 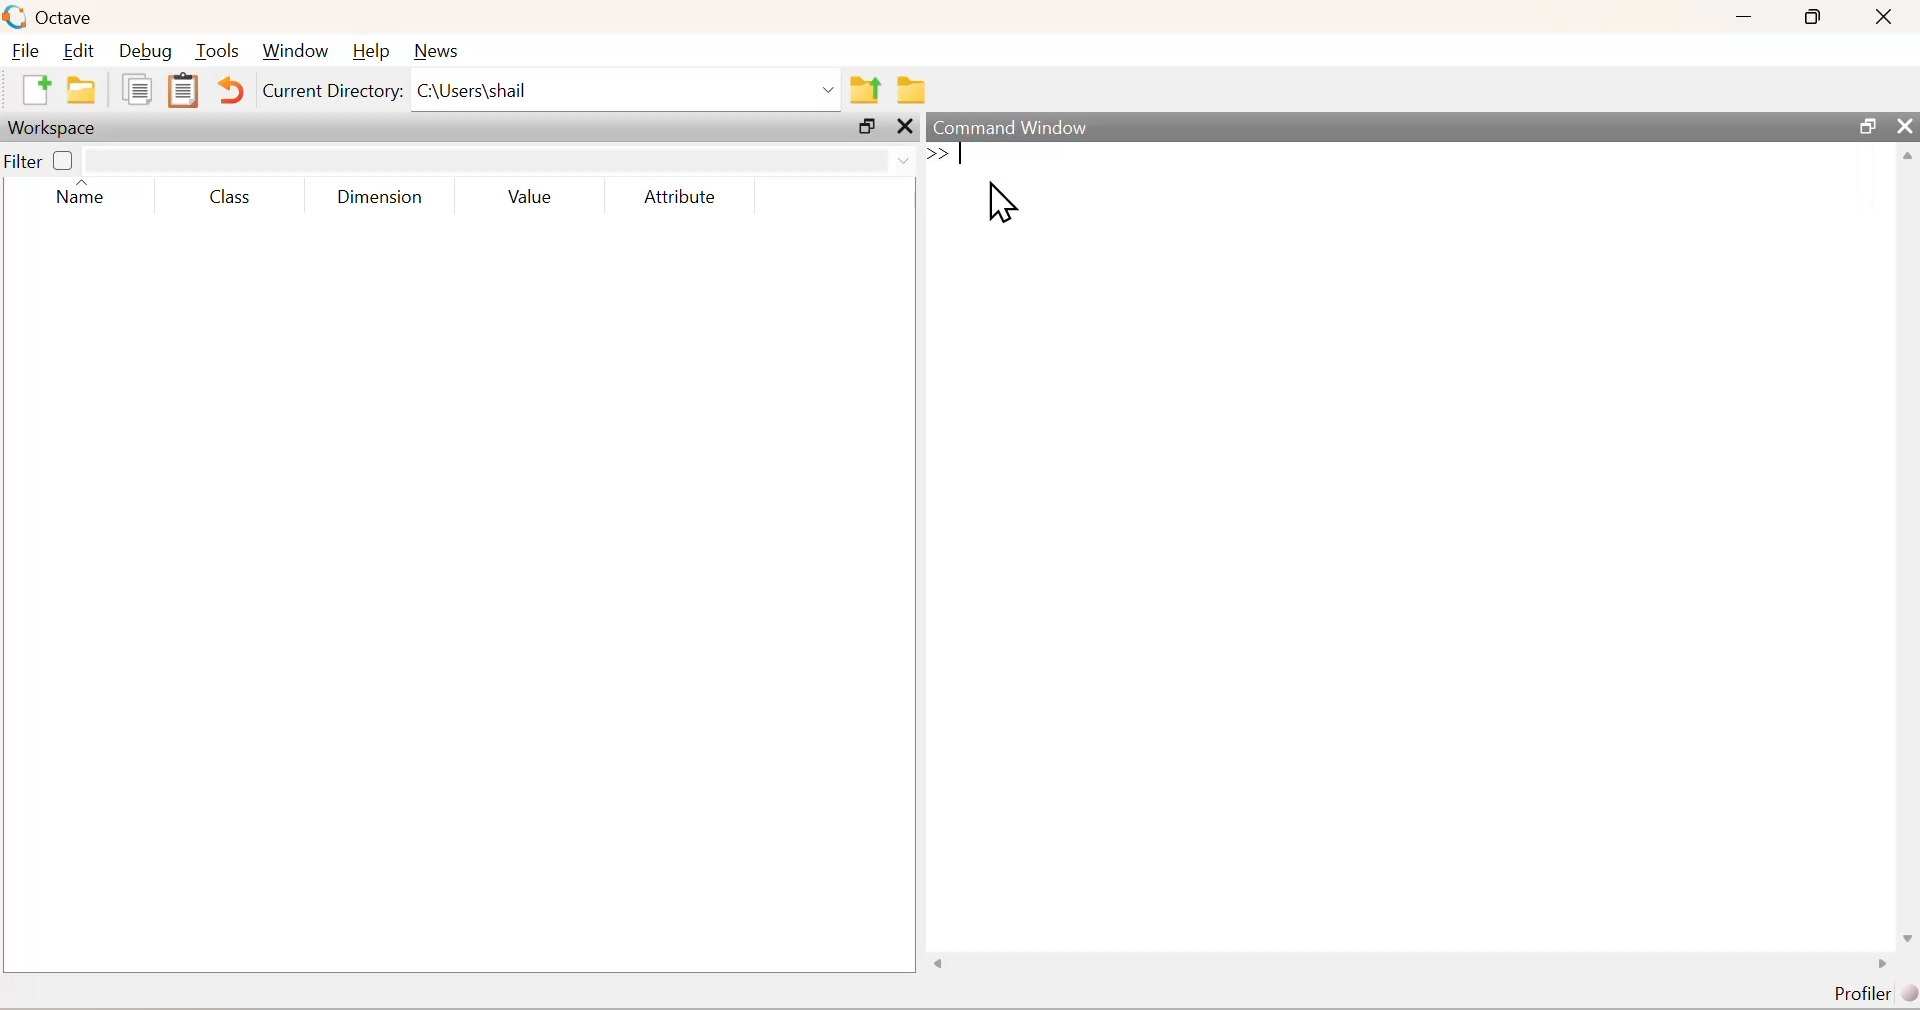 I want to click on Undo, so click(x=230, y=91).